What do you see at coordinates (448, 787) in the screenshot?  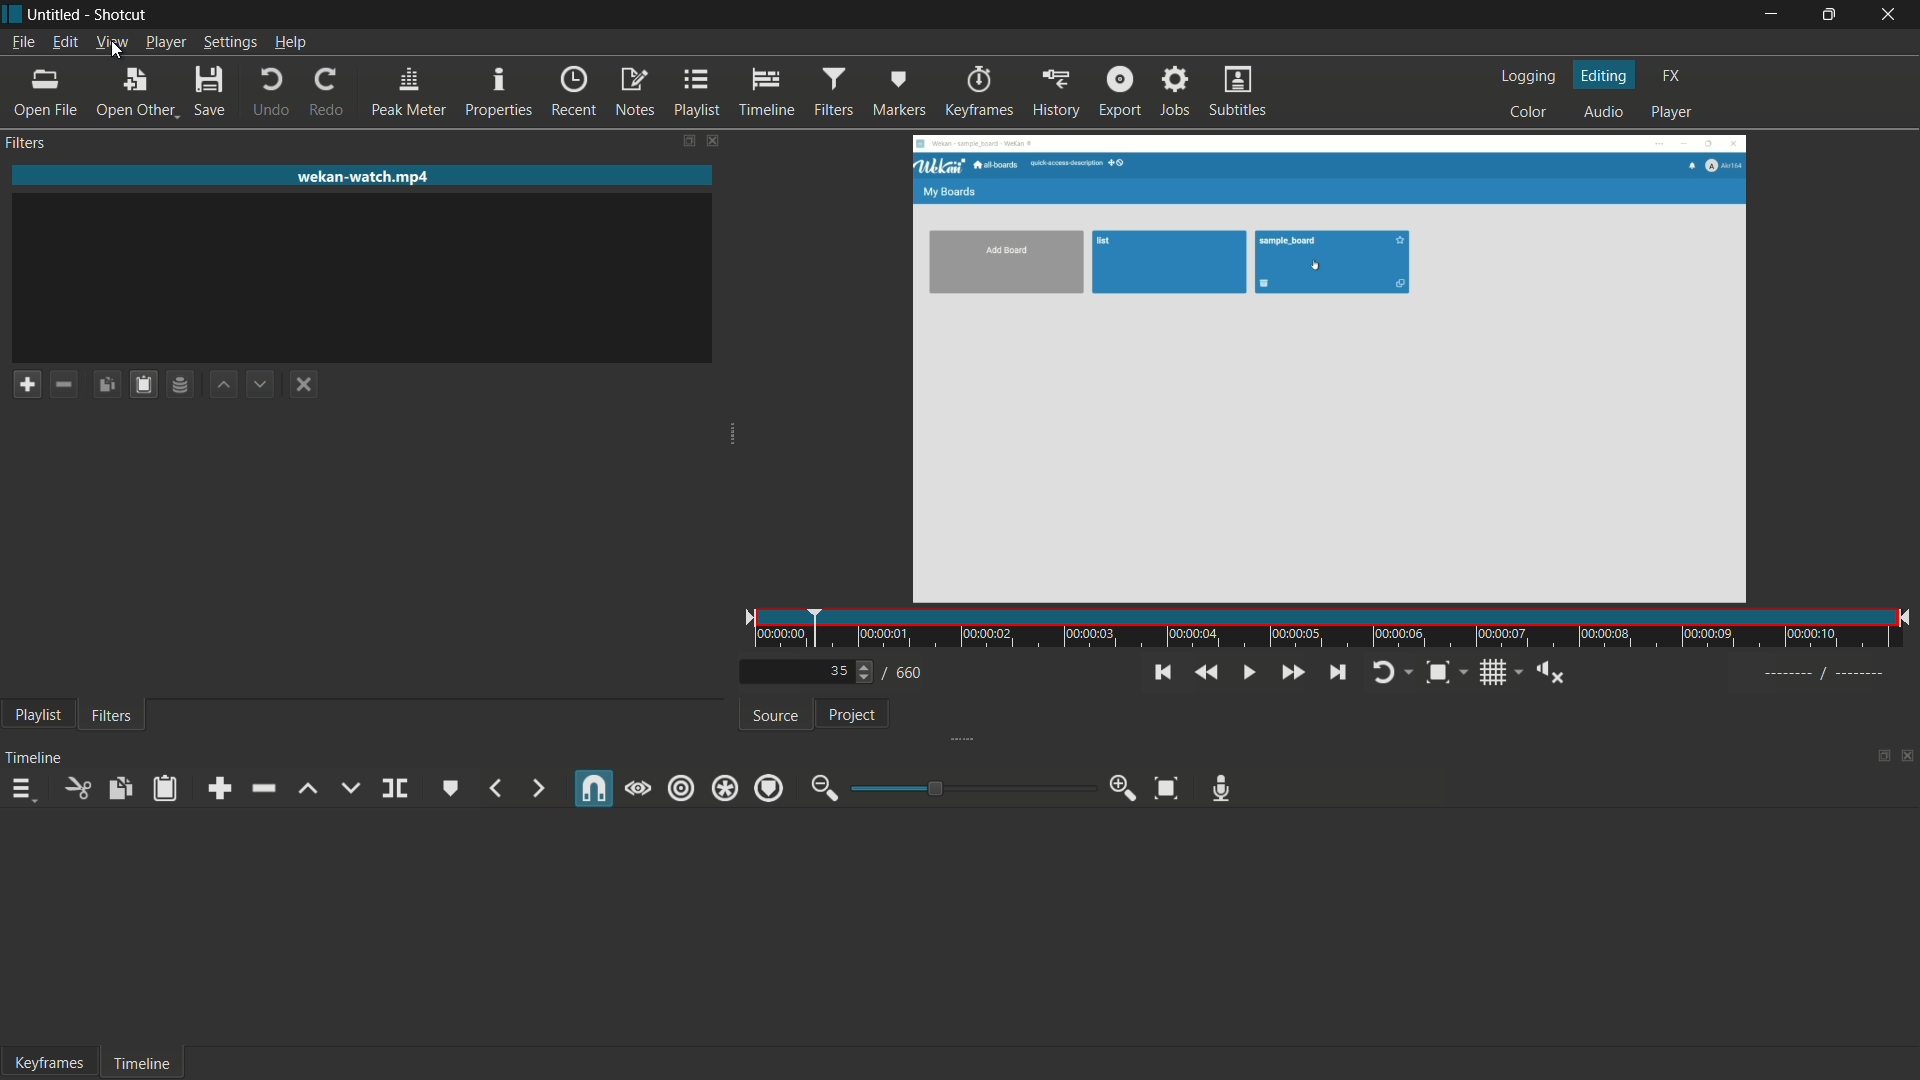 I see `create or edit marker` at bounding box center [448, 787].